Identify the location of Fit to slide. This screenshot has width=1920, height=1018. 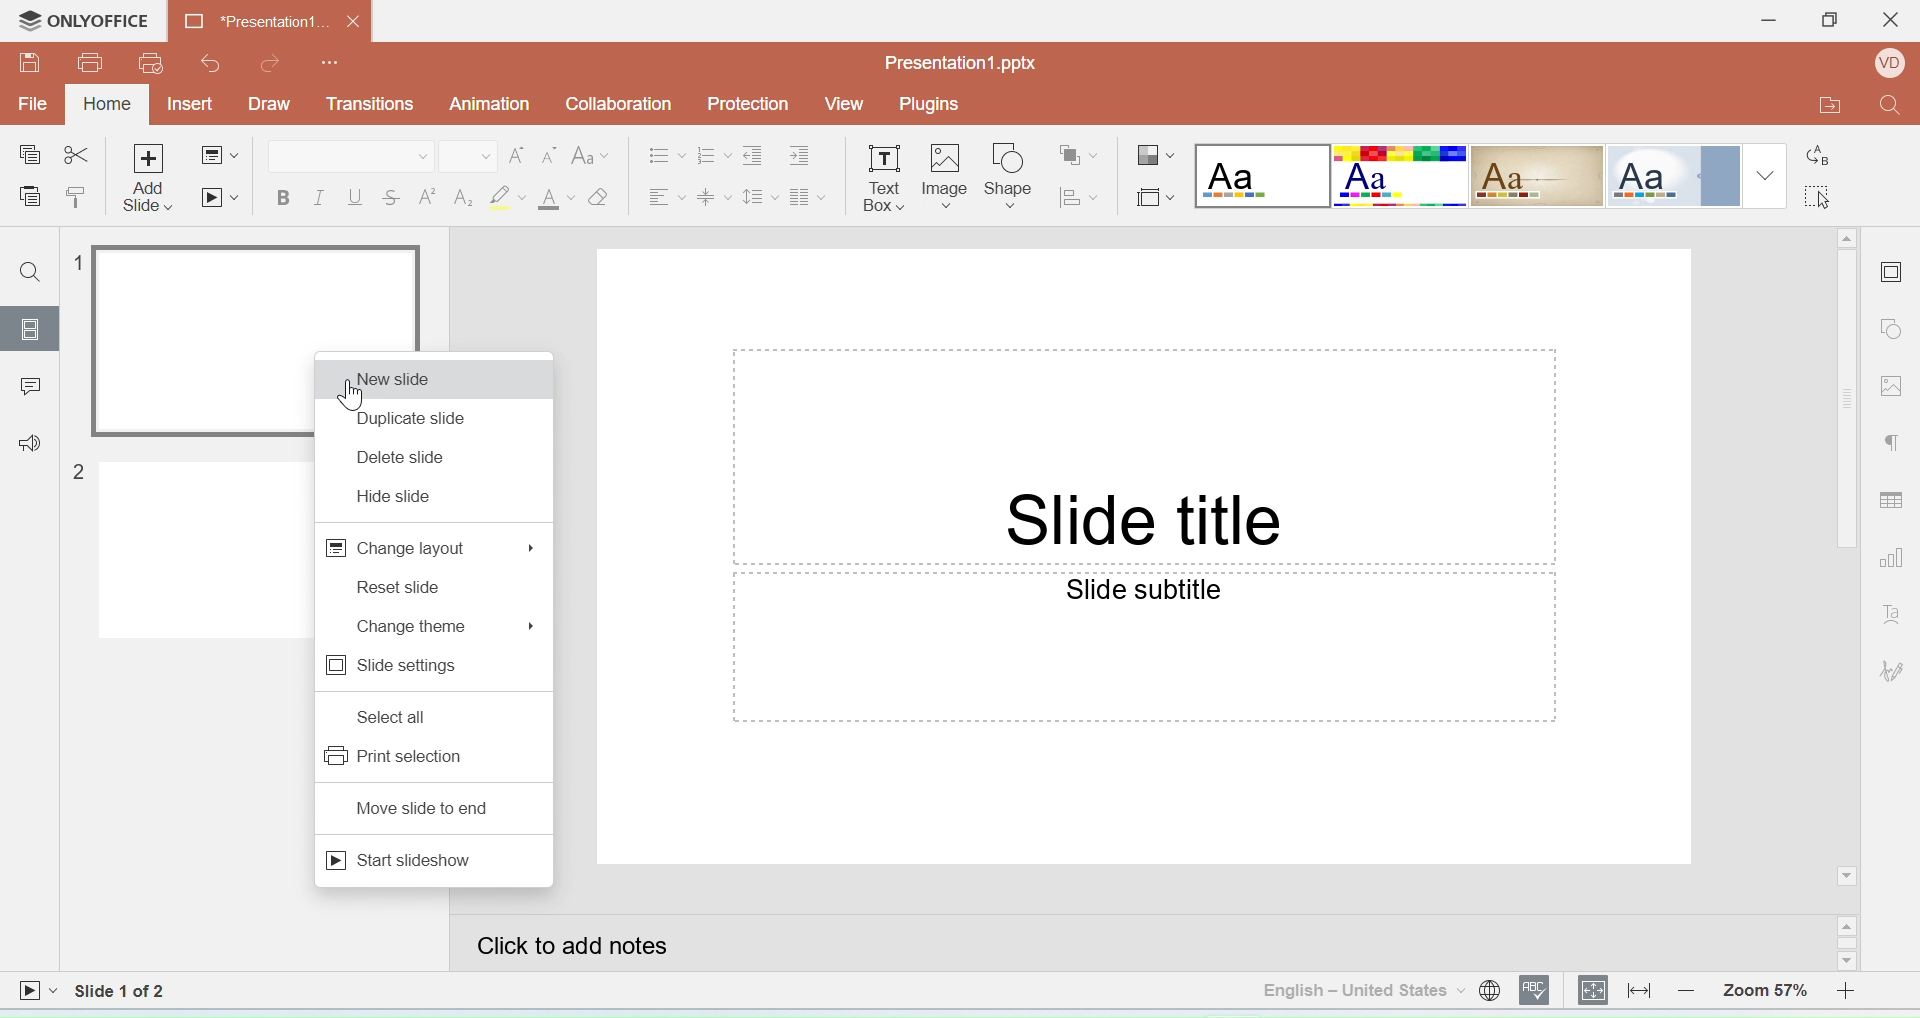
(1594, 991).